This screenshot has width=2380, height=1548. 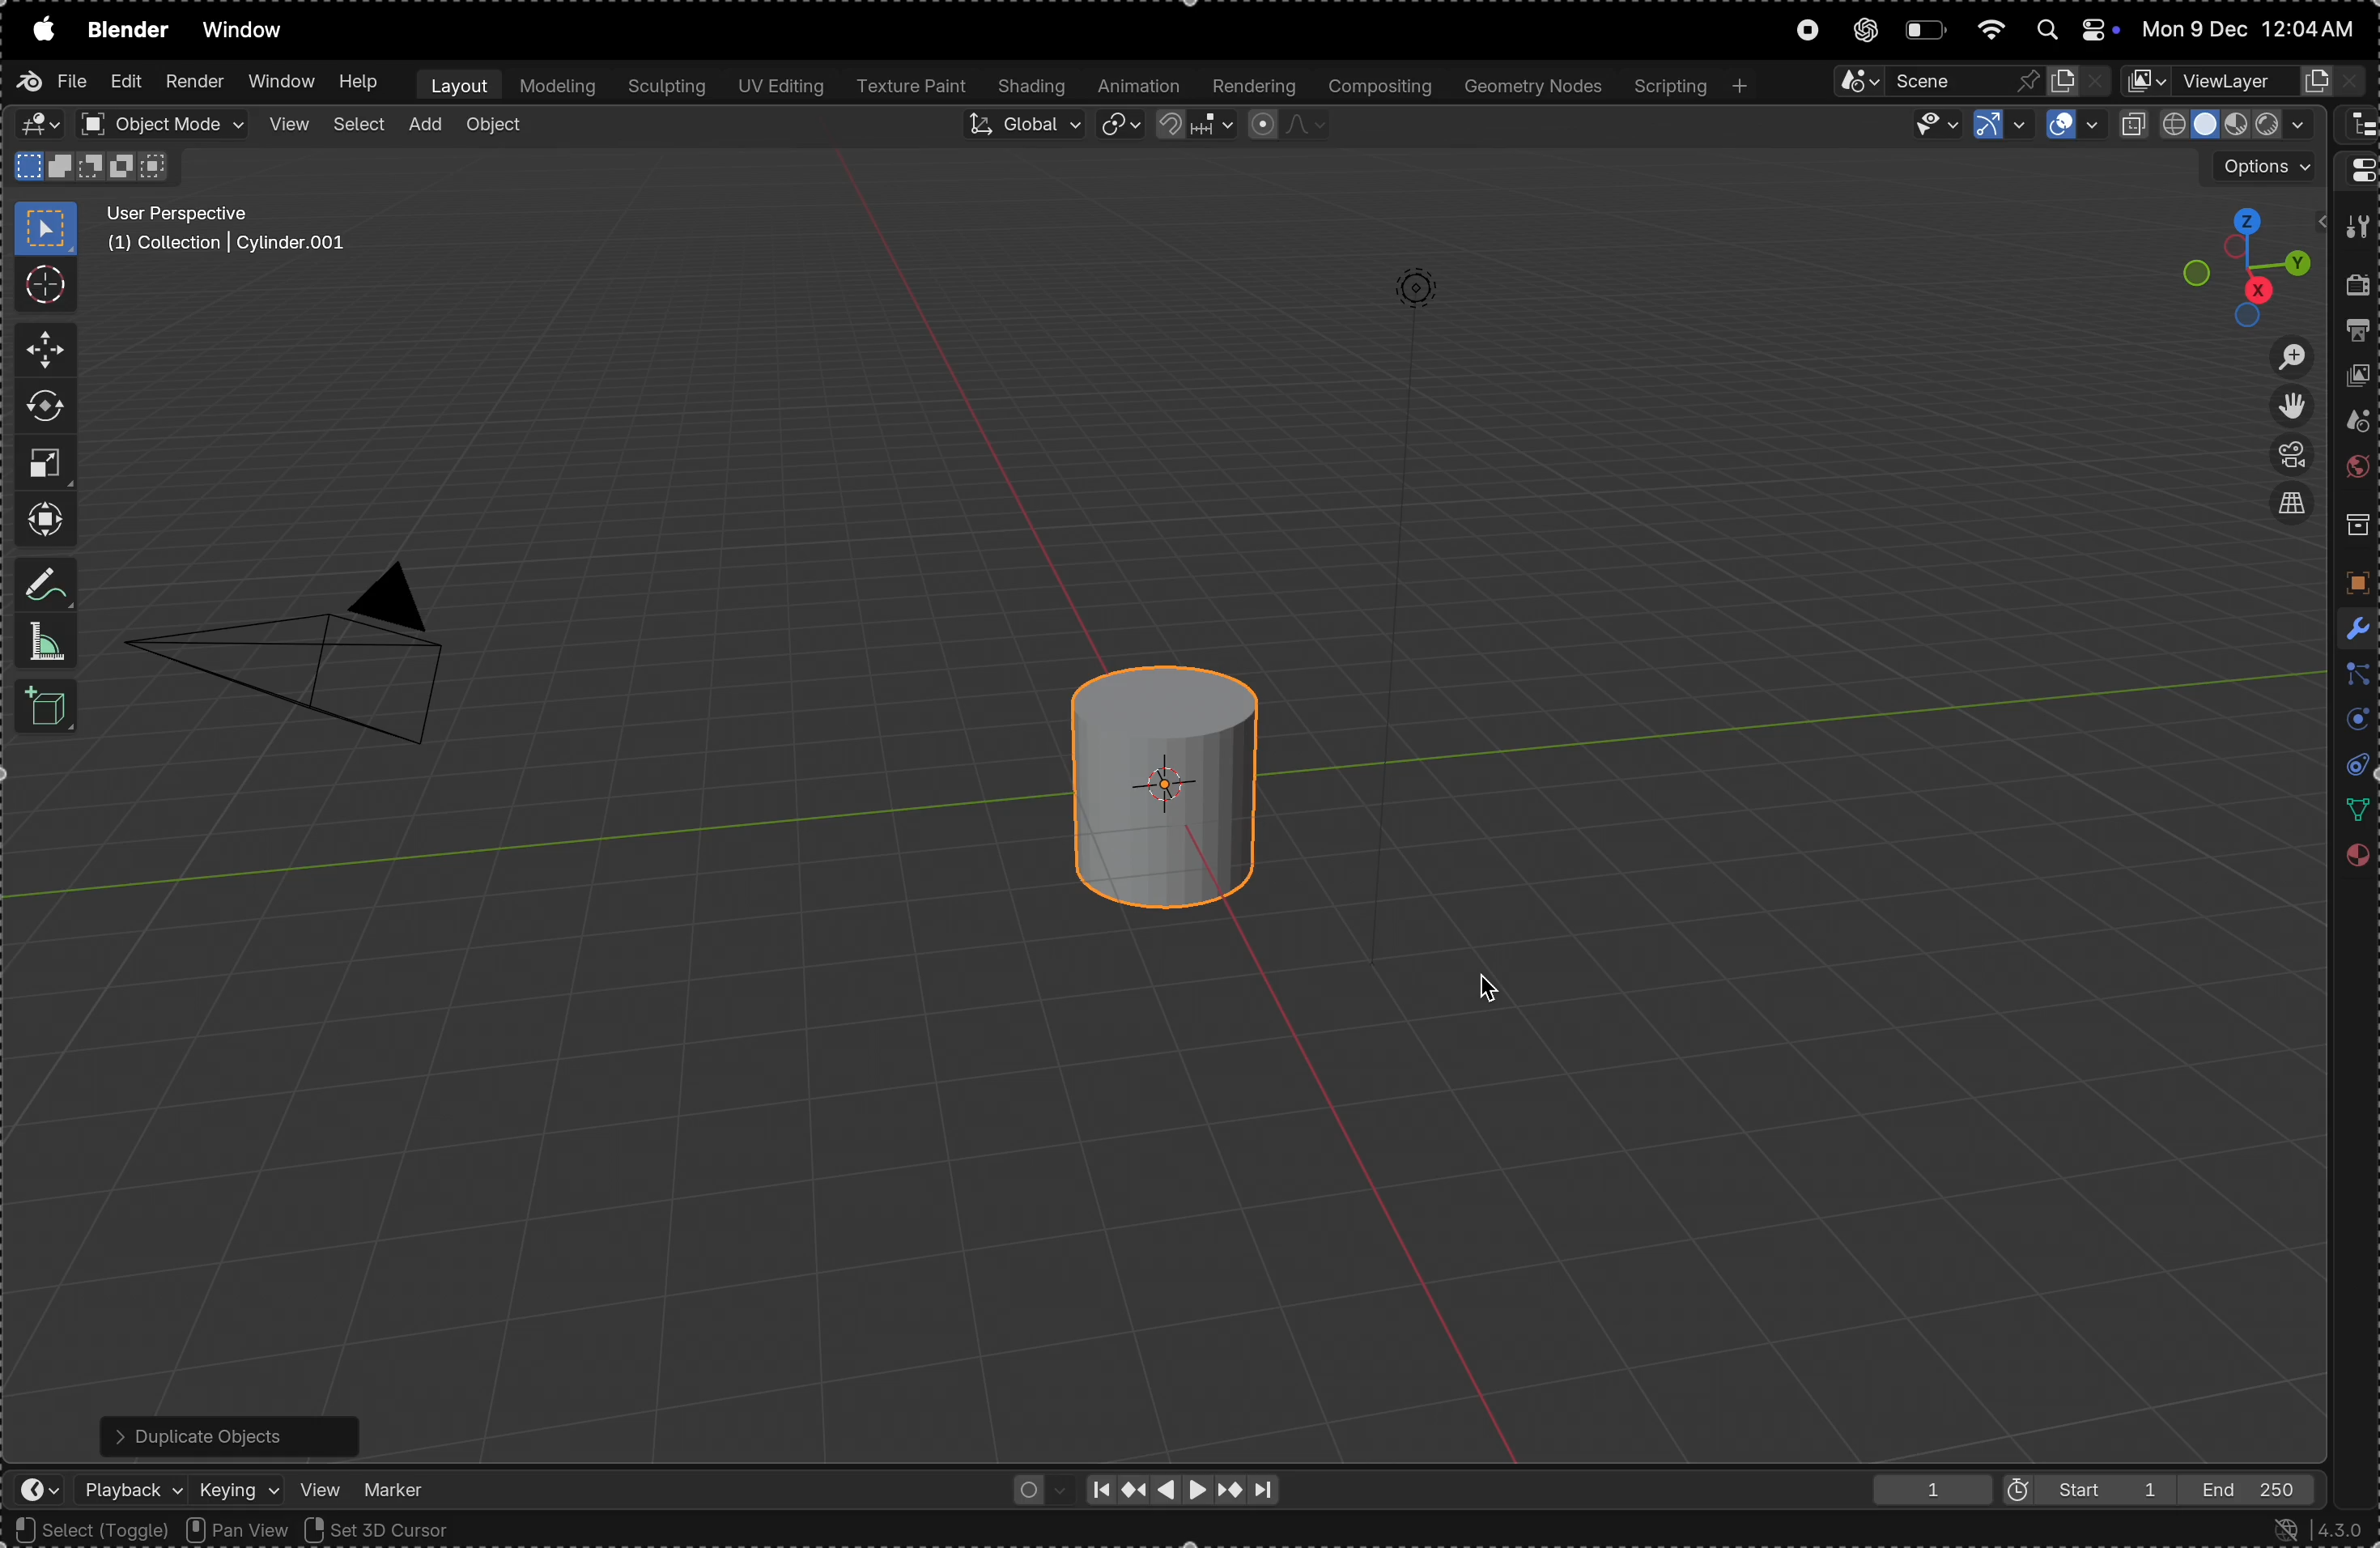 I want to click on show gimzo, so click(x=1997, y=126).